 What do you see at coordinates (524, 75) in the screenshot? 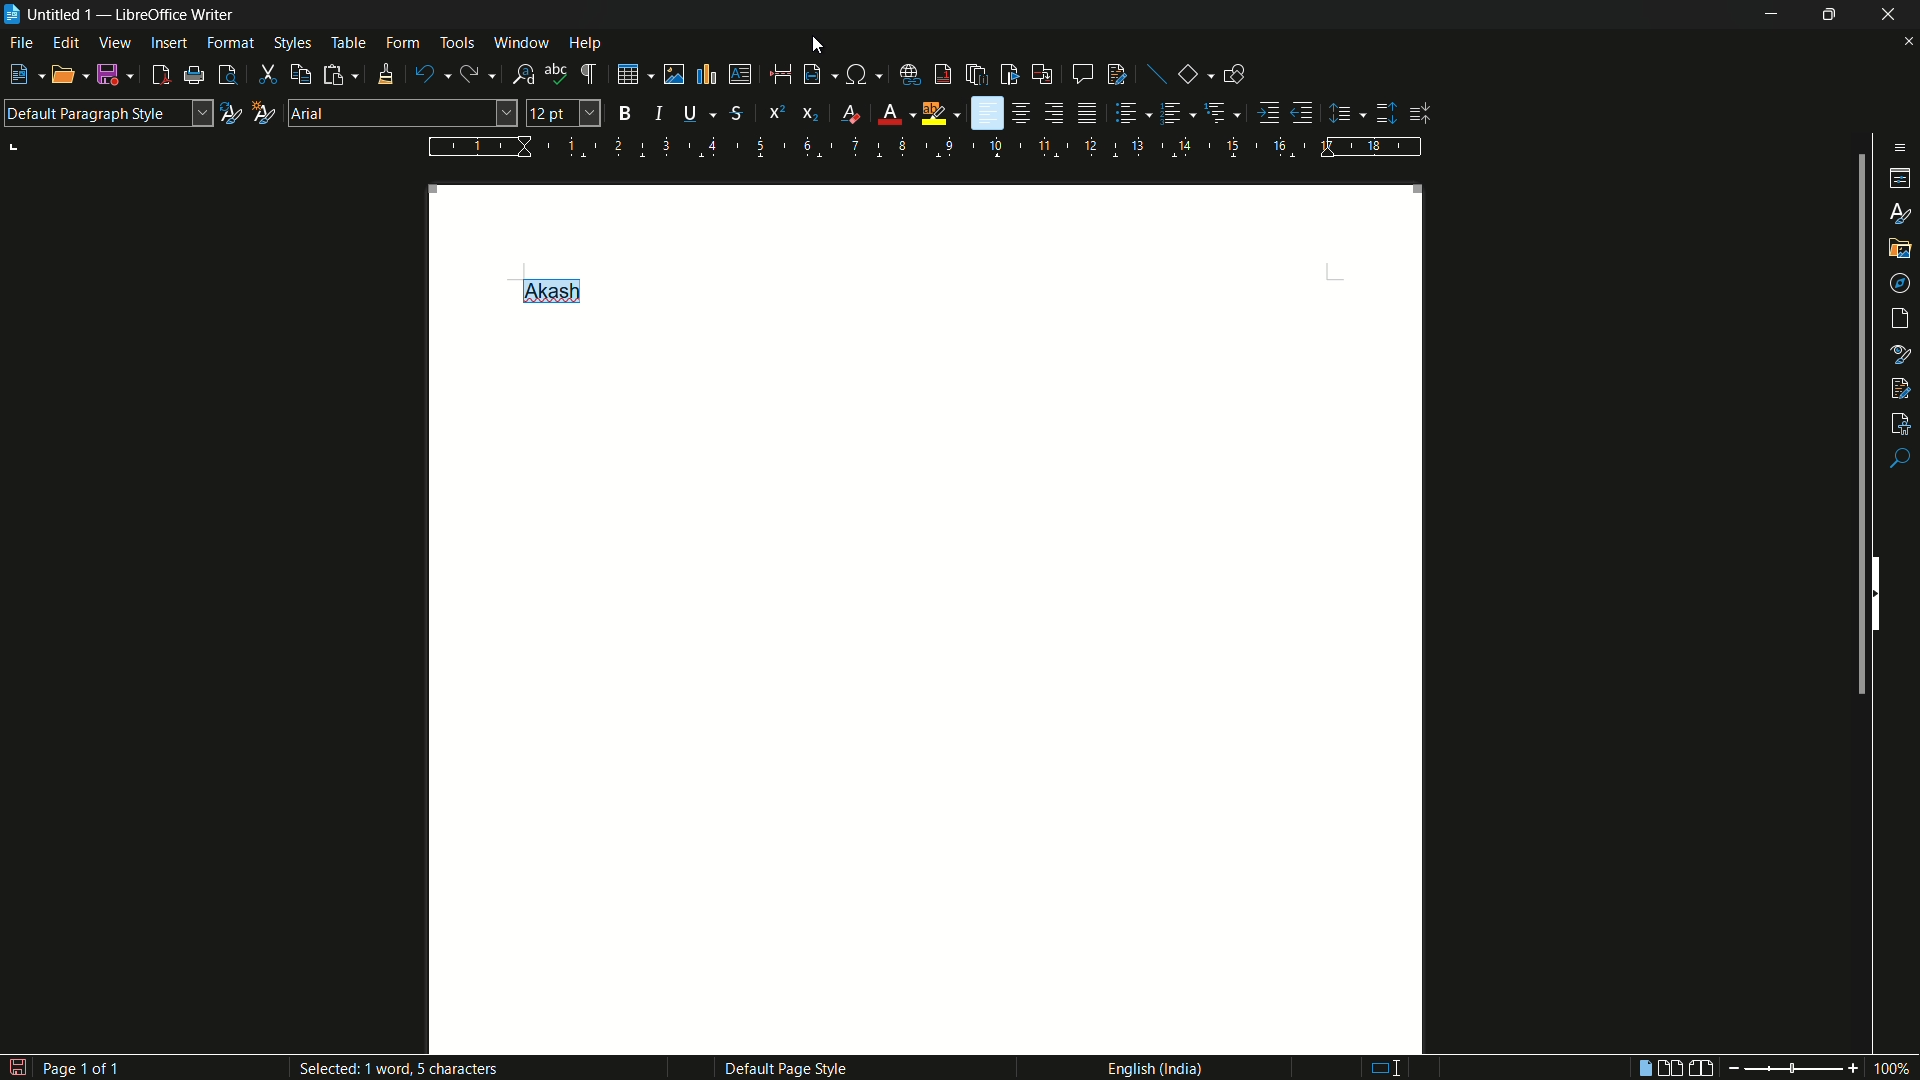
I see `find and replace` at bounding box center [524, 75].